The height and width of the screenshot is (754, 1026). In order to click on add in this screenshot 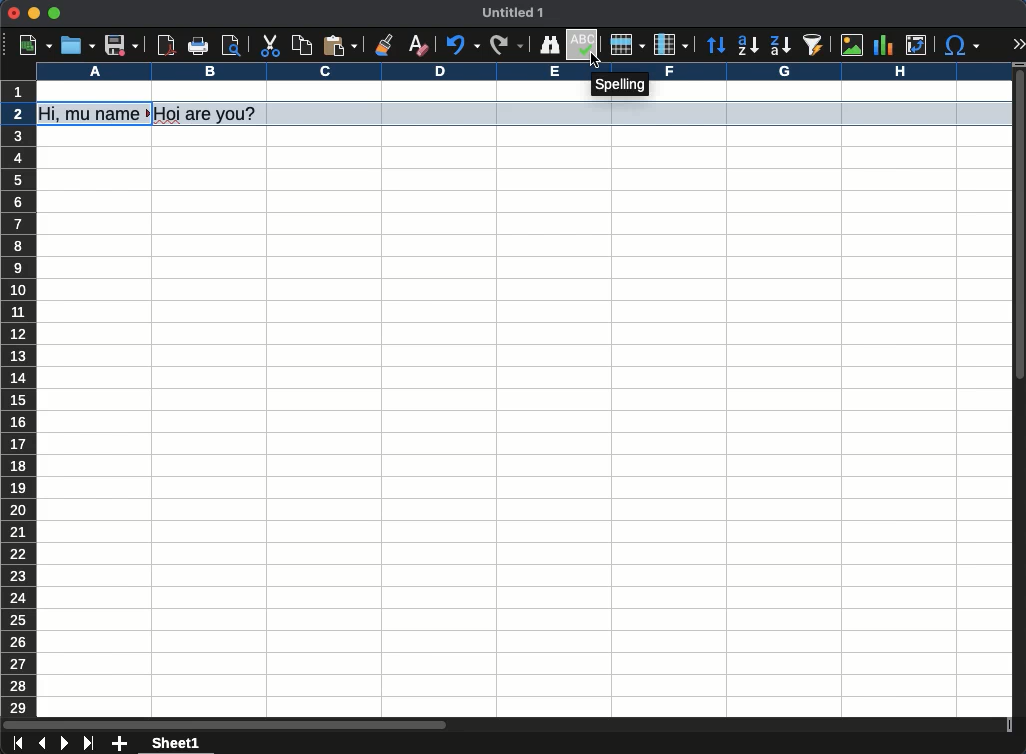, I will do `click(121, 743)`.